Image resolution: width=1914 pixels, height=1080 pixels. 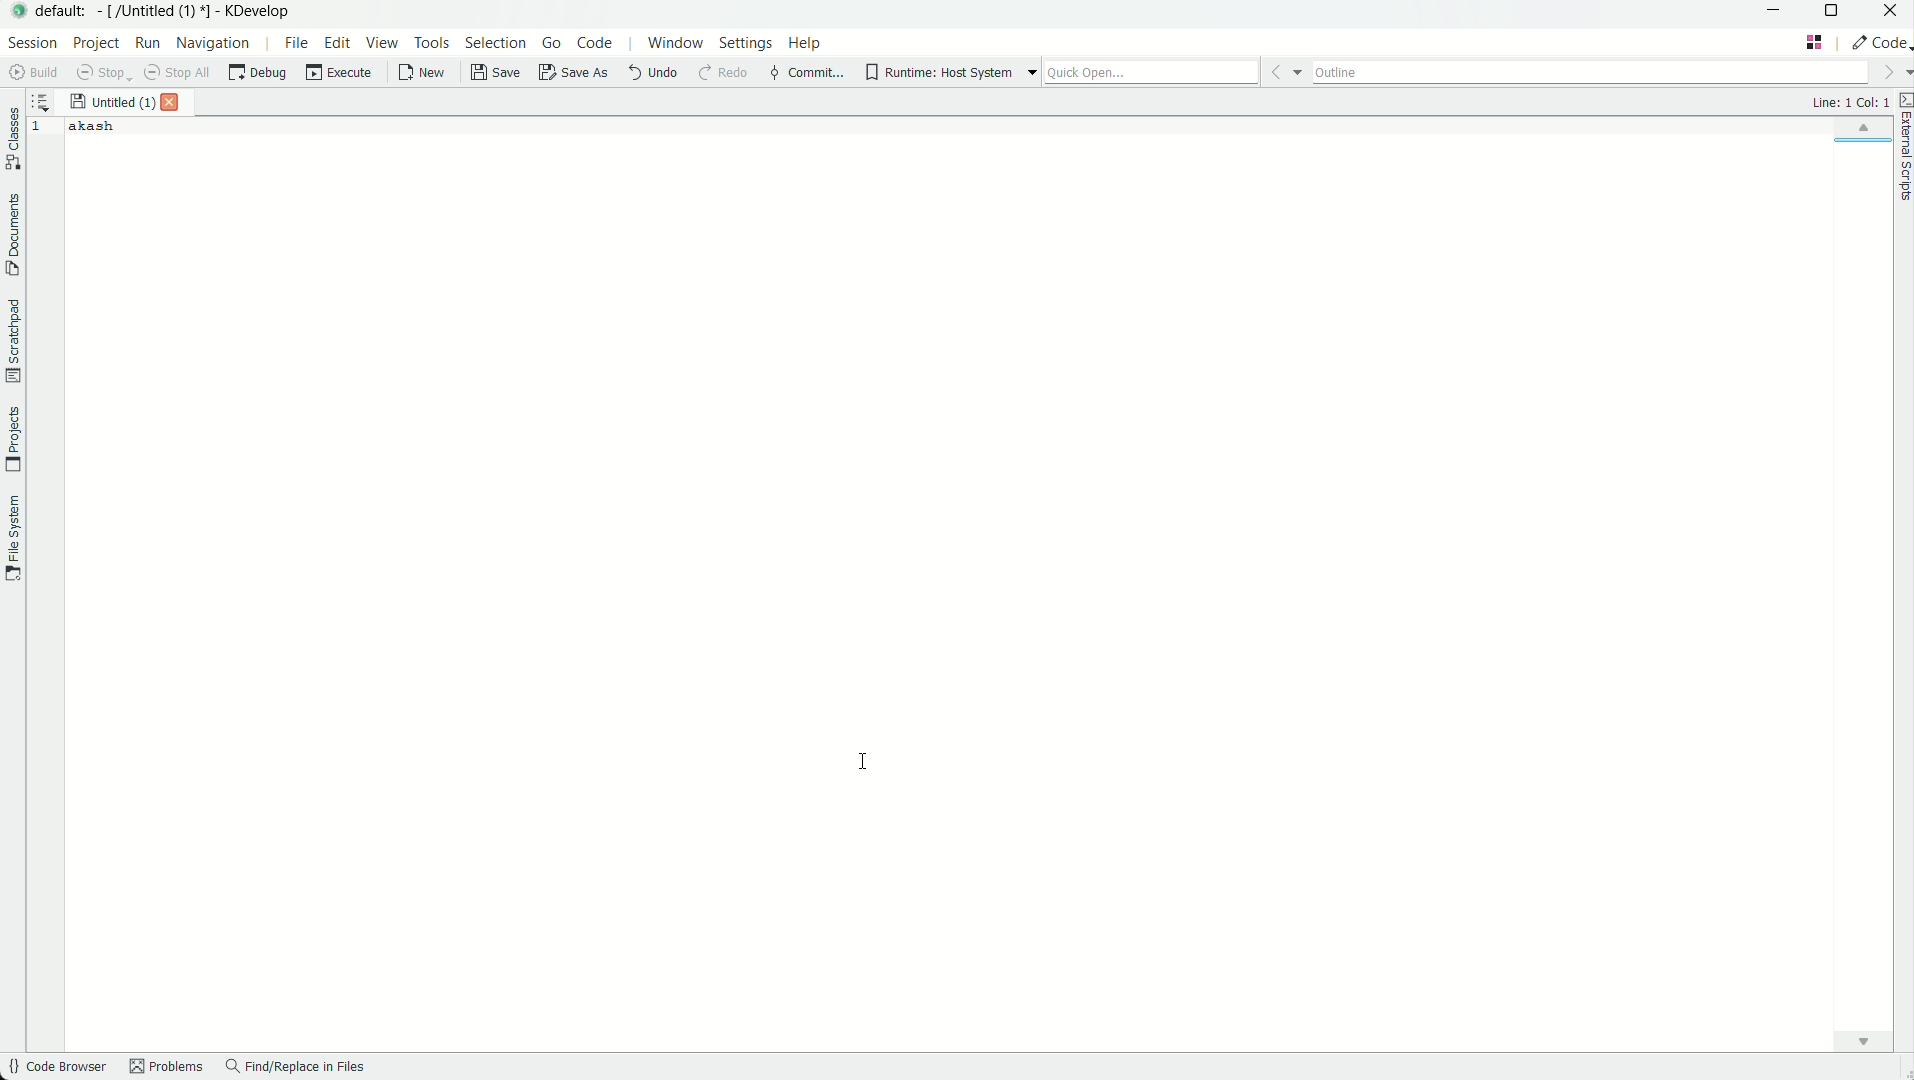 What do you see at coordinates (1775, 12) in the screenshot?
I see `minimize` at bounding box center [1775, 12].